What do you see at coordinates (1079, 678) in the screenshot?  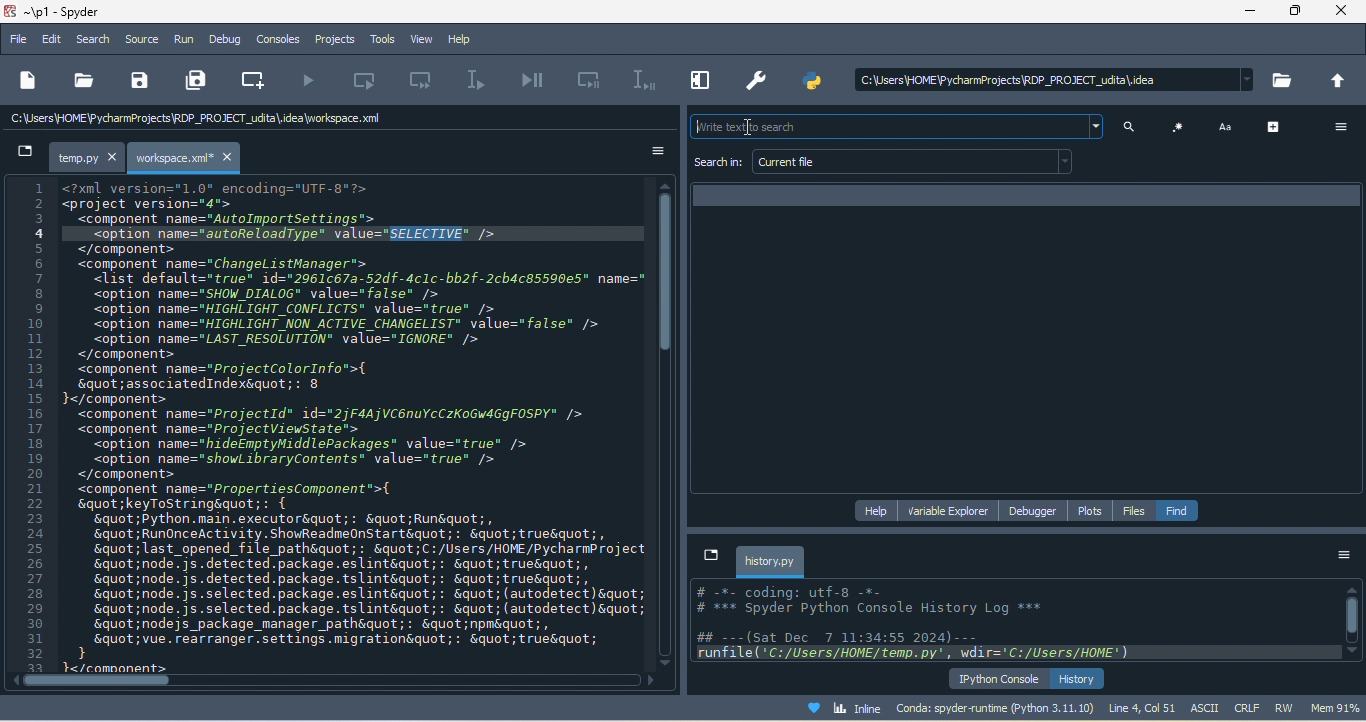 I see `history` at bounding box center [1079, 678].